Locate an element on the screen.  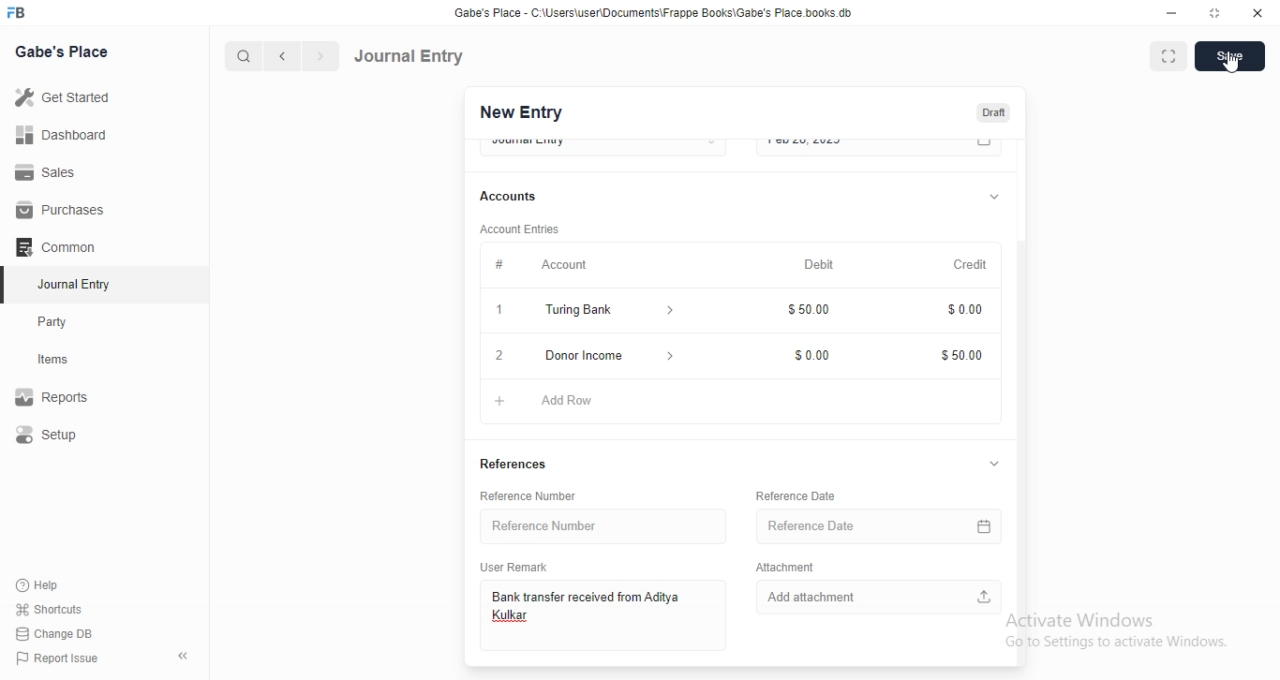
New Entry is located at coordinates (519, 113).